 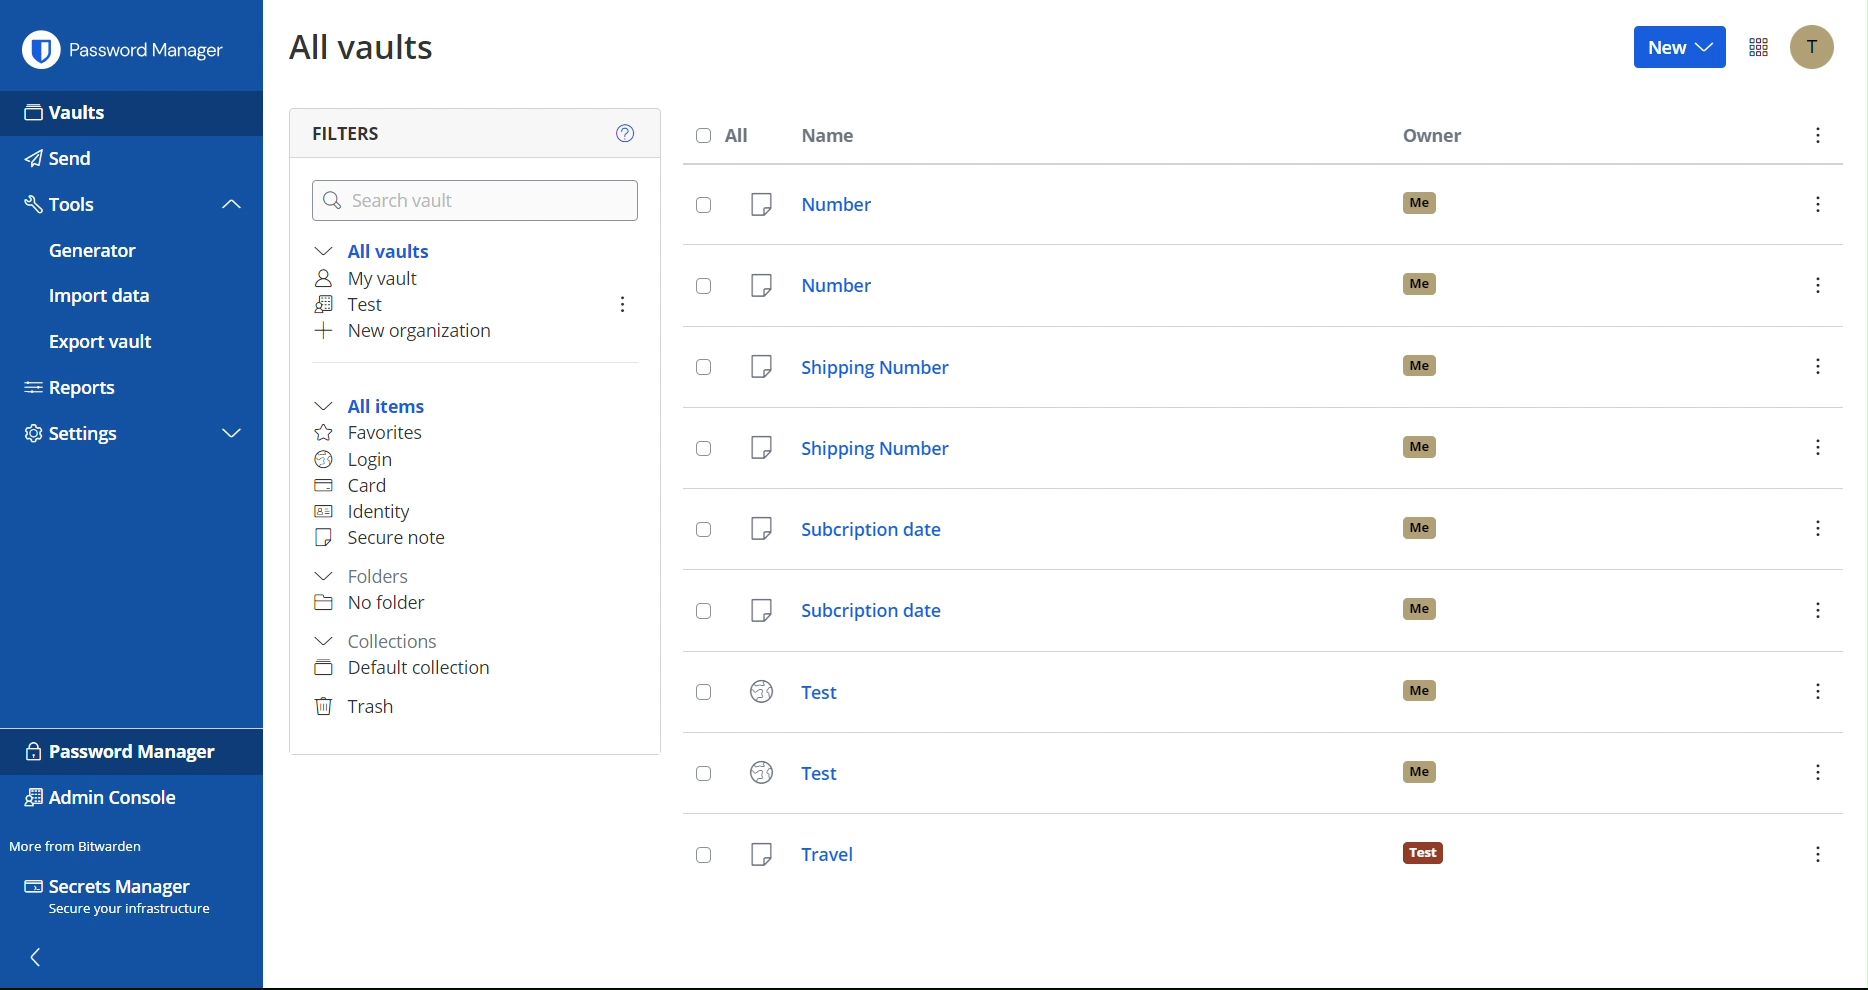 What do you see at coordinates (374, 433) in the screenshot?
I see `Favorites` at bounding box center [374, 433].